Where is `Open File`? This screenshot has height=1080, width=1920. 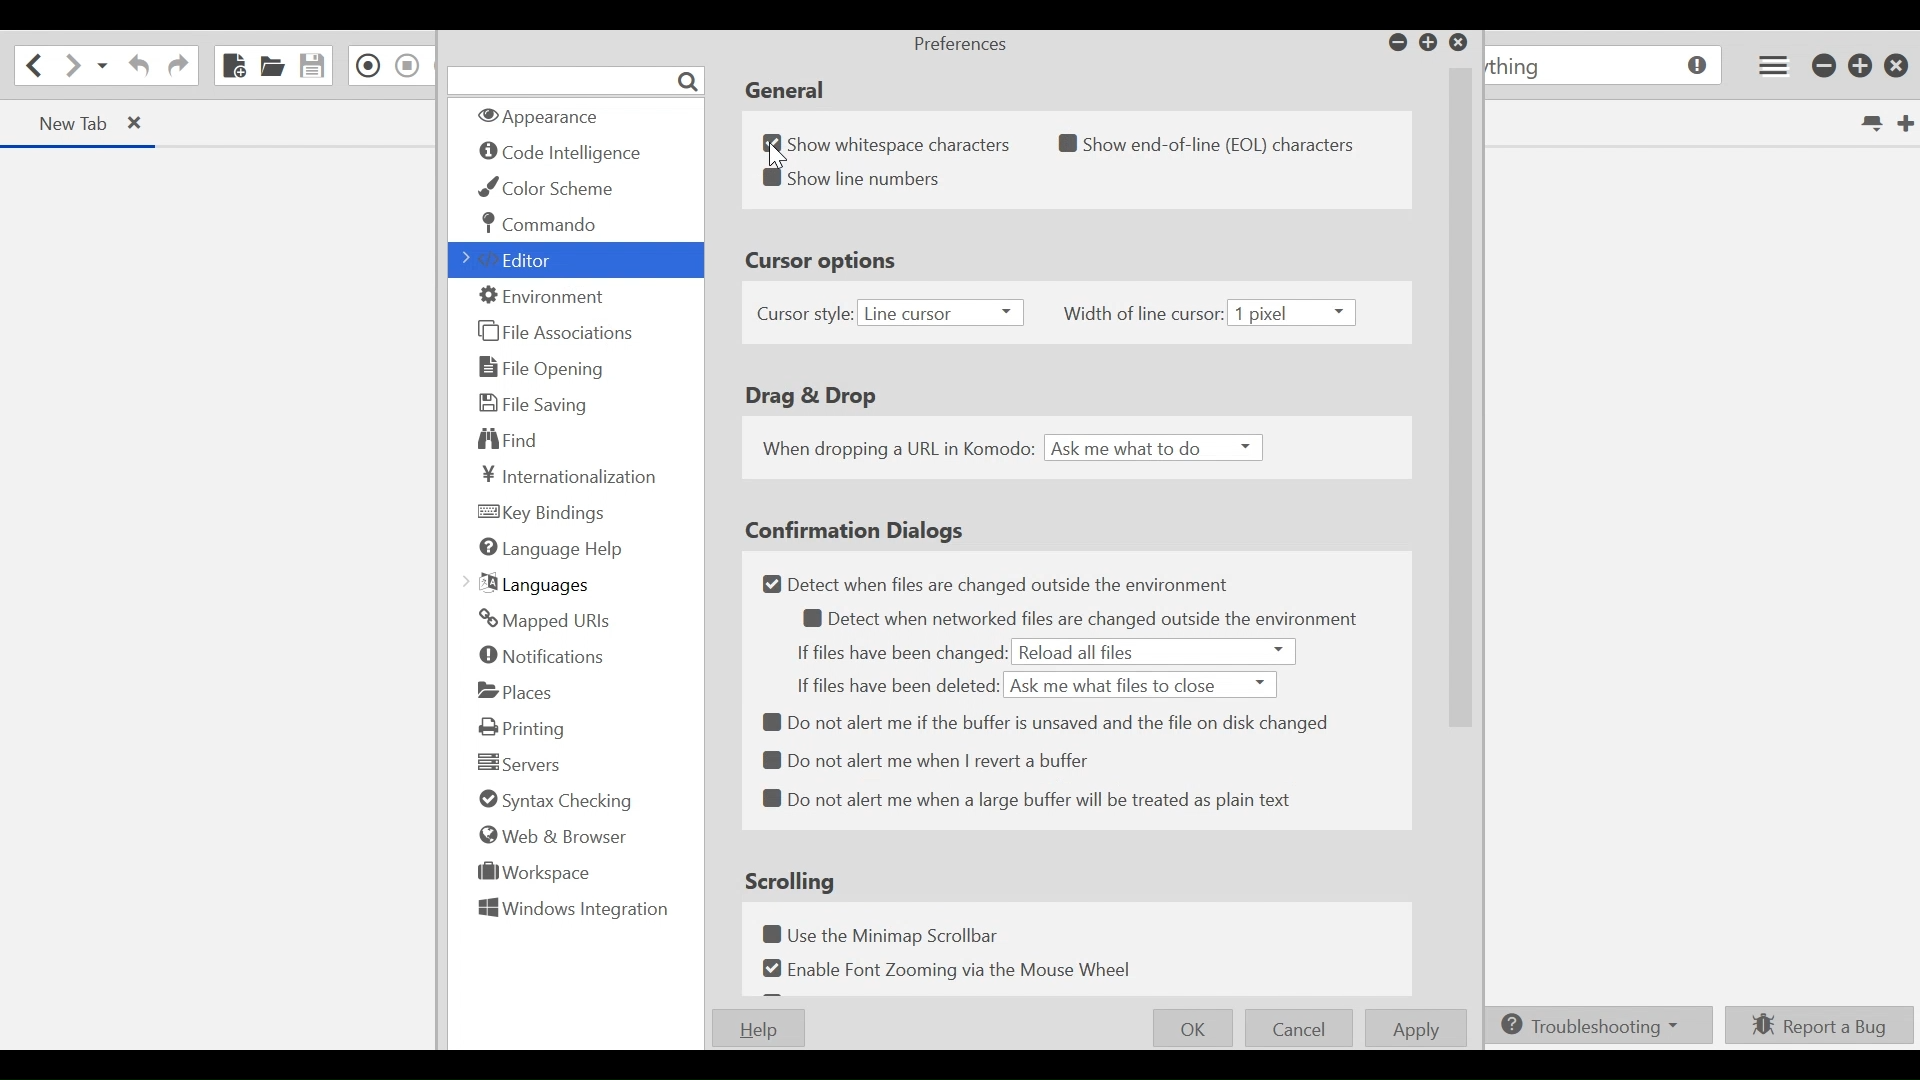
Open File is located at coordinates (272, 64).